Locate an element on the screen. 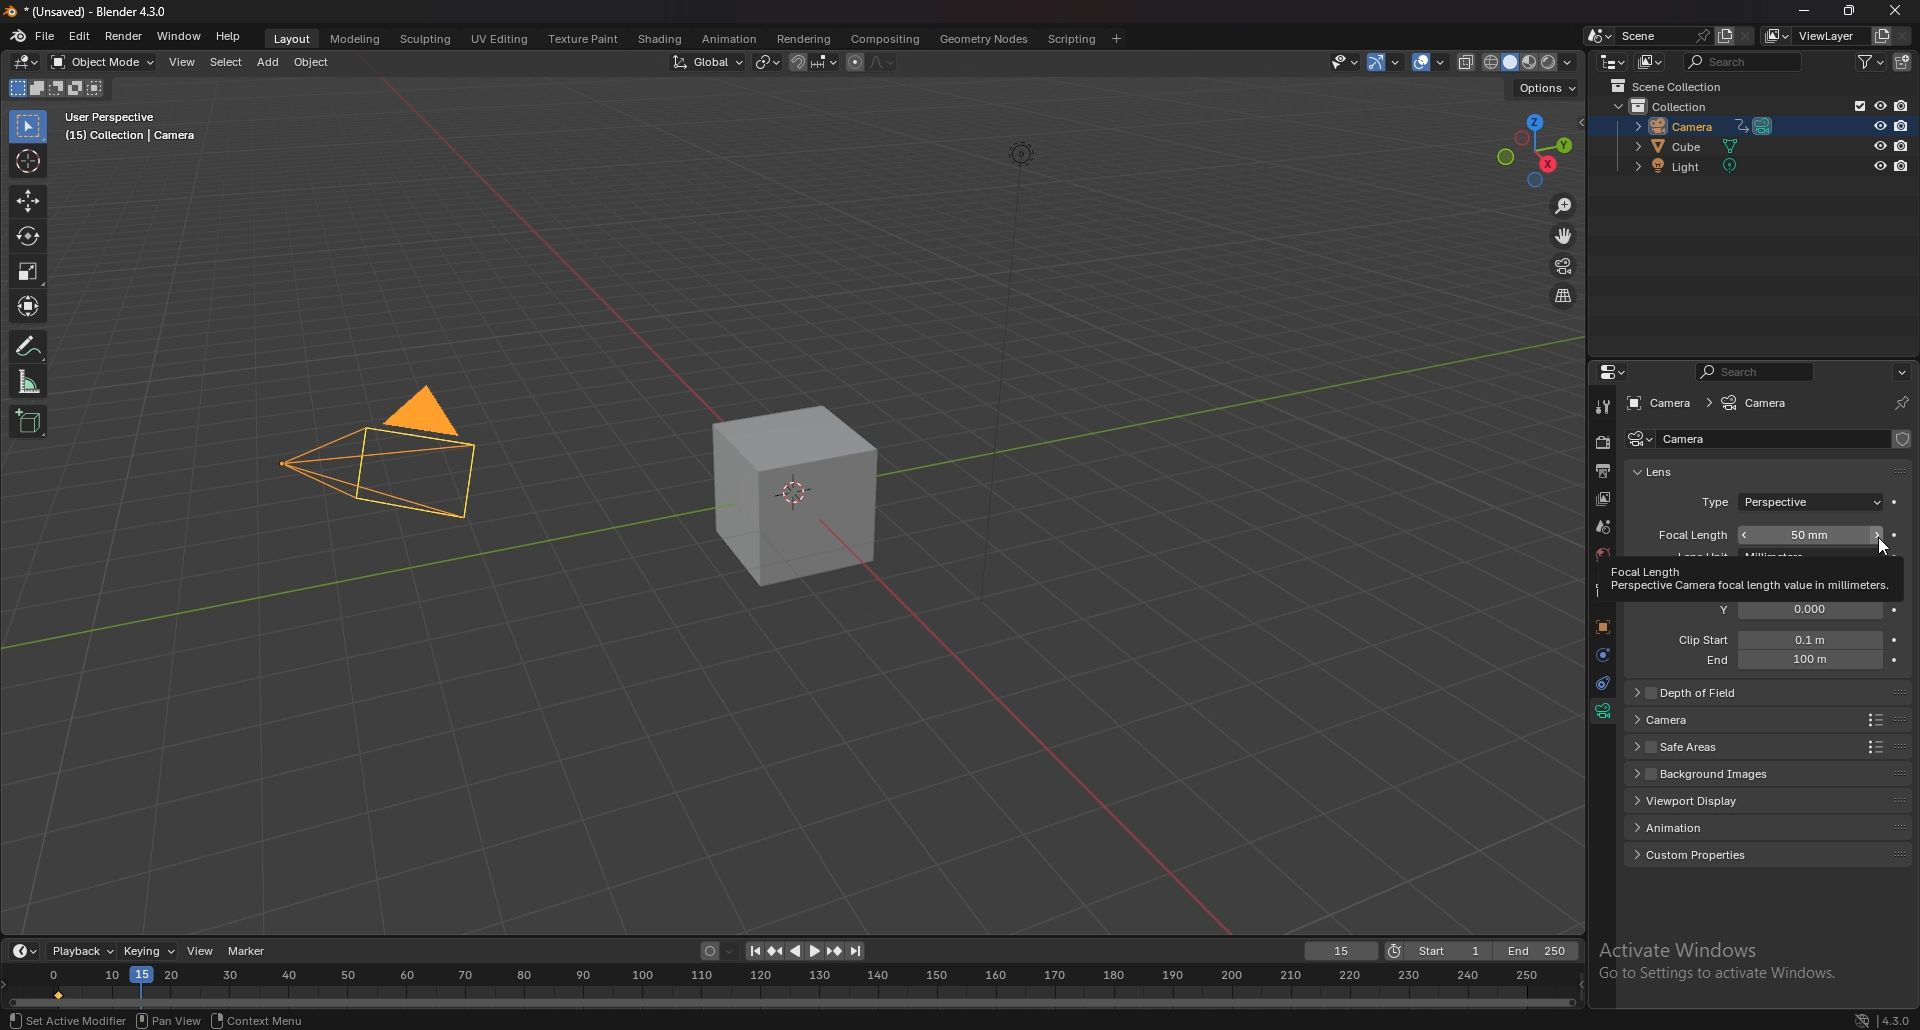 Image resolution: width=1920 pixels, height=1030 pixels. keying is located at coordinates (150, 951).